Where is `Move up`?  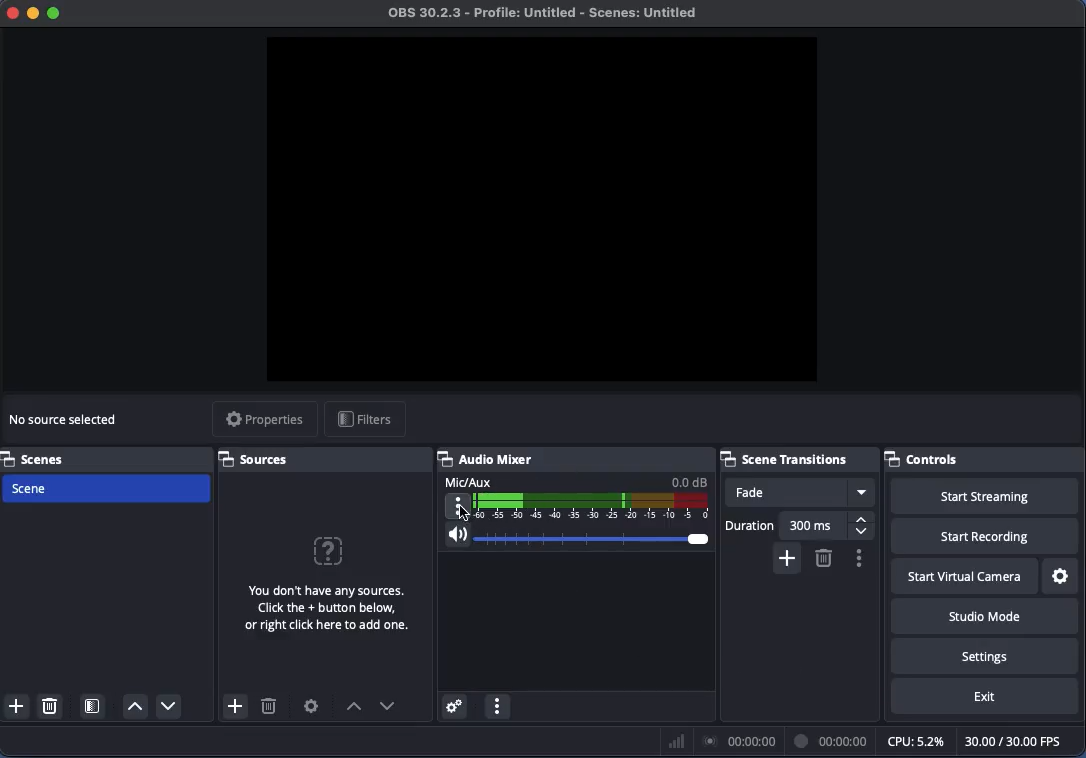 Move up is located at coordinates (353, 708).